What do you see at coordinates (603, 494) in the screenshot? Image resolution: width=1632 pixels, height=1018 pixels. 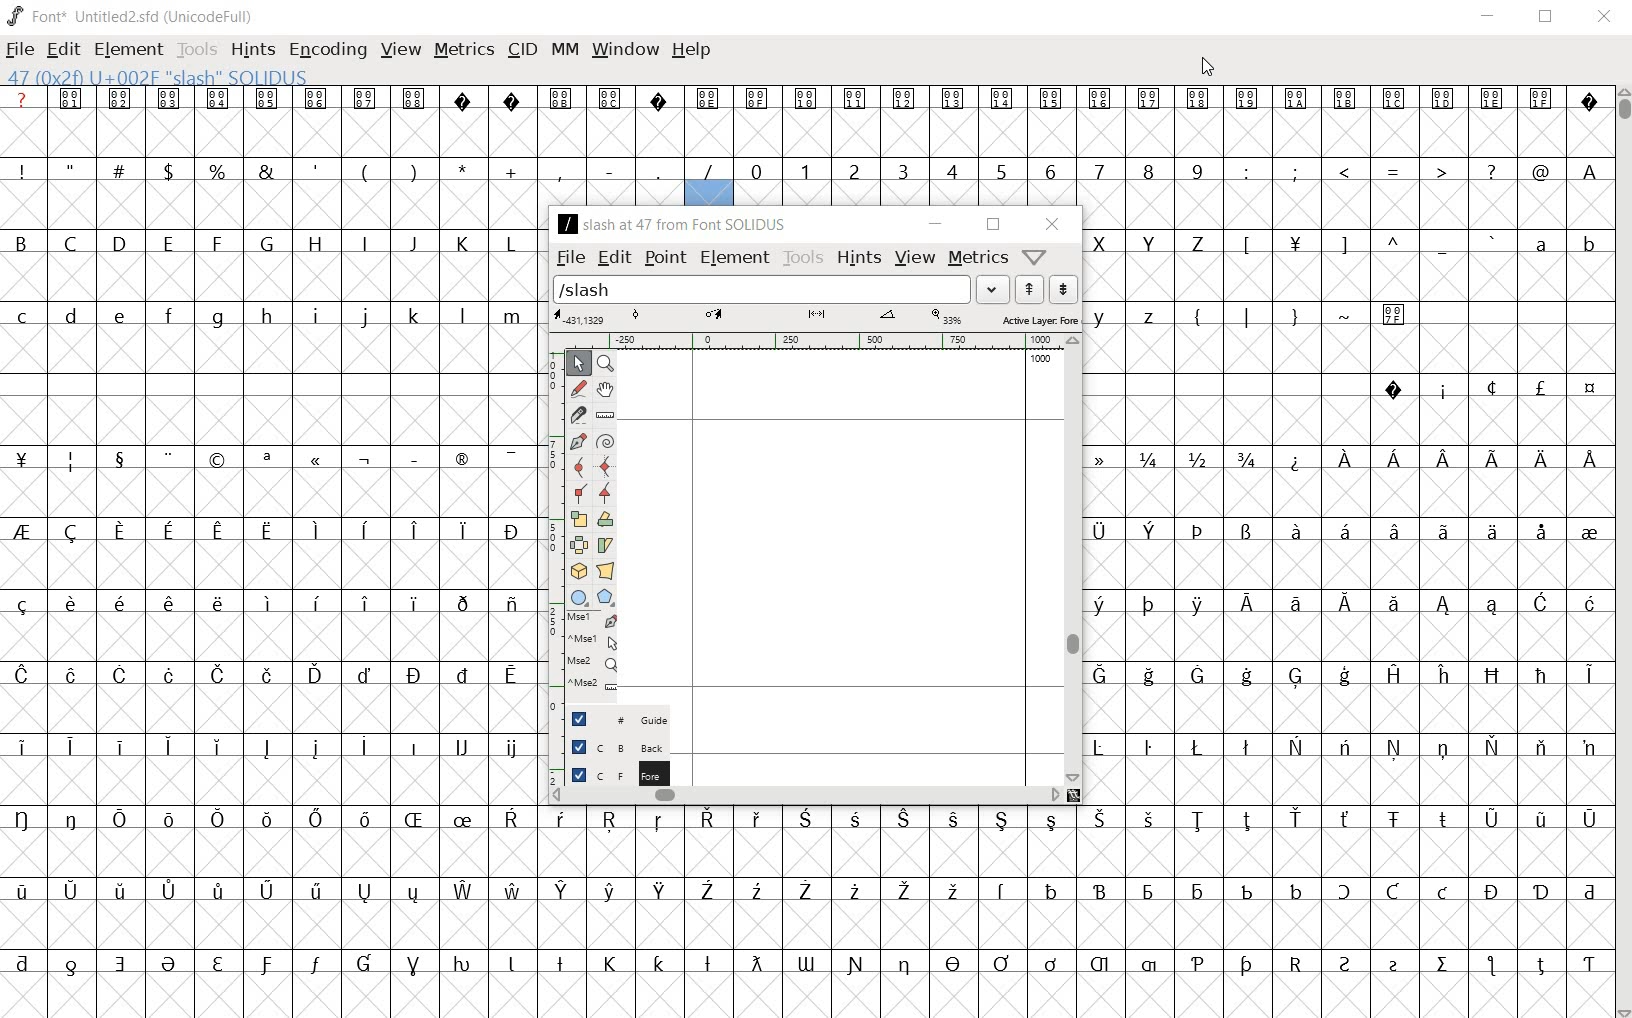 I see `Add a corner point` at bounding box center [603, 494].